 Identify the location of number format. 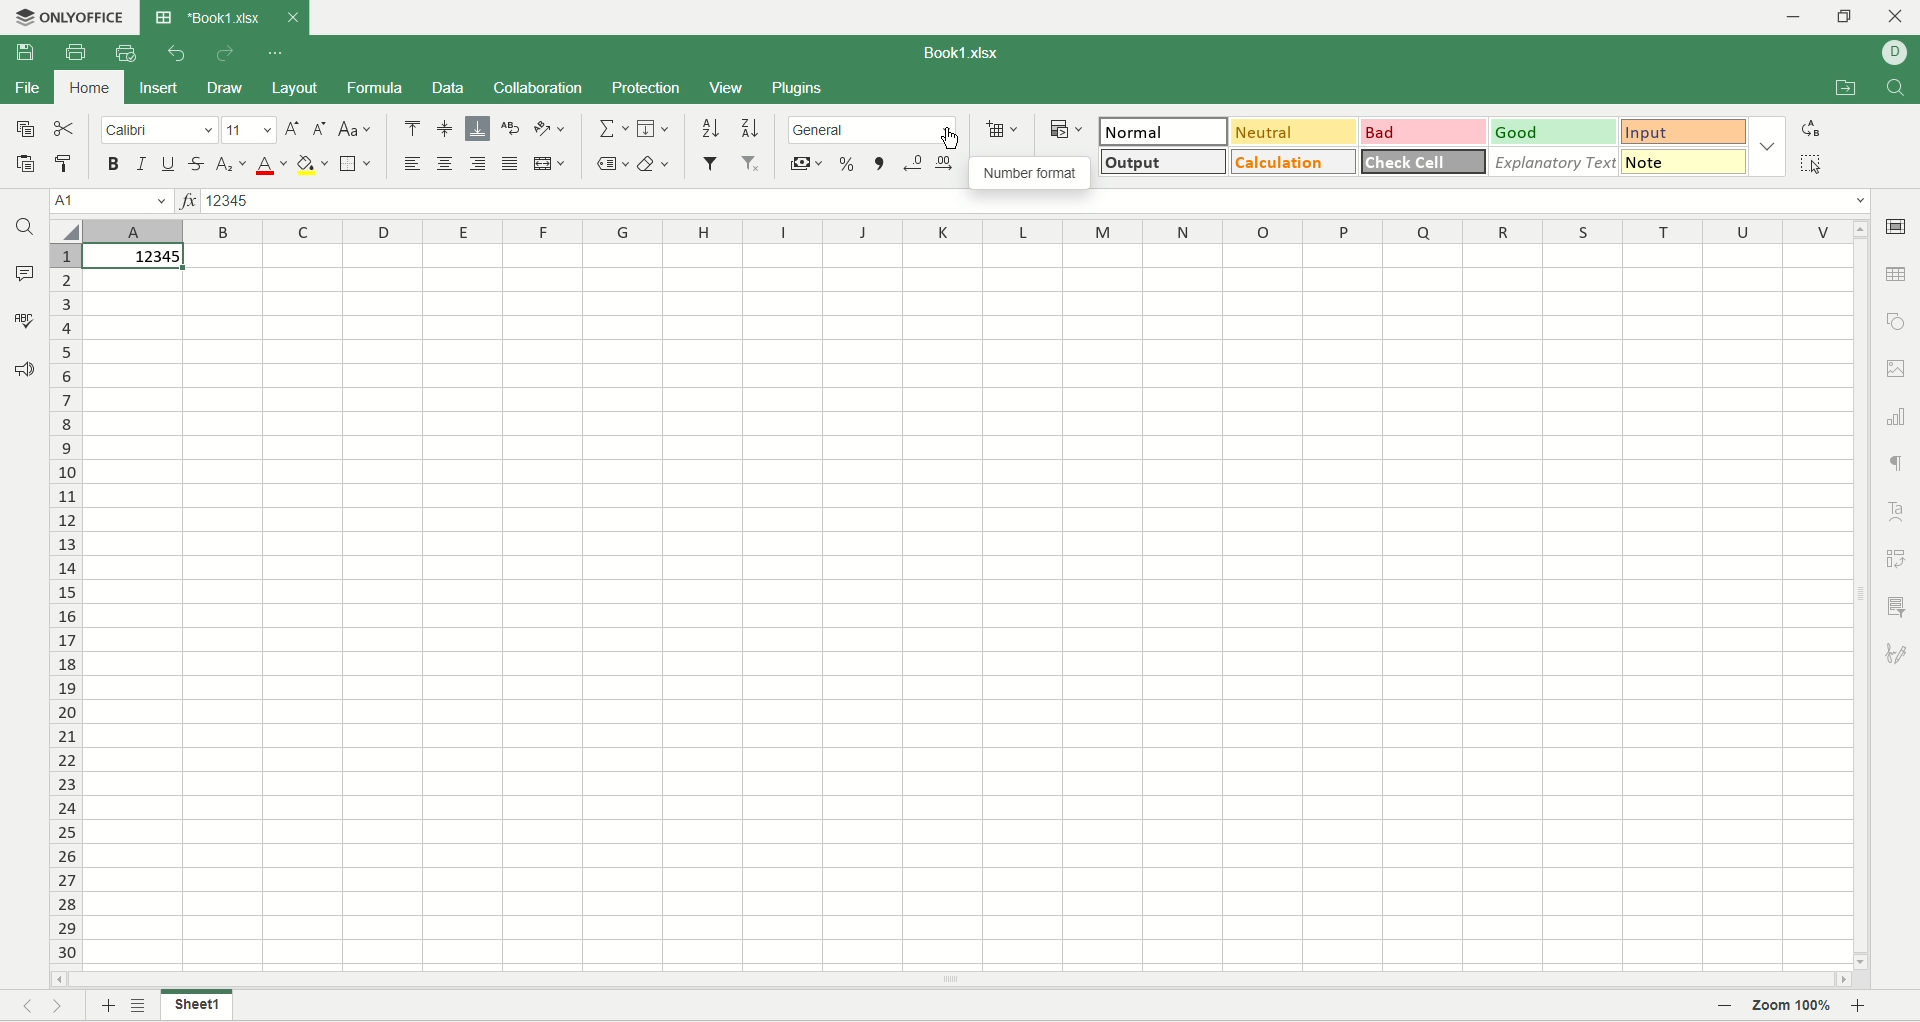
(875, 131).